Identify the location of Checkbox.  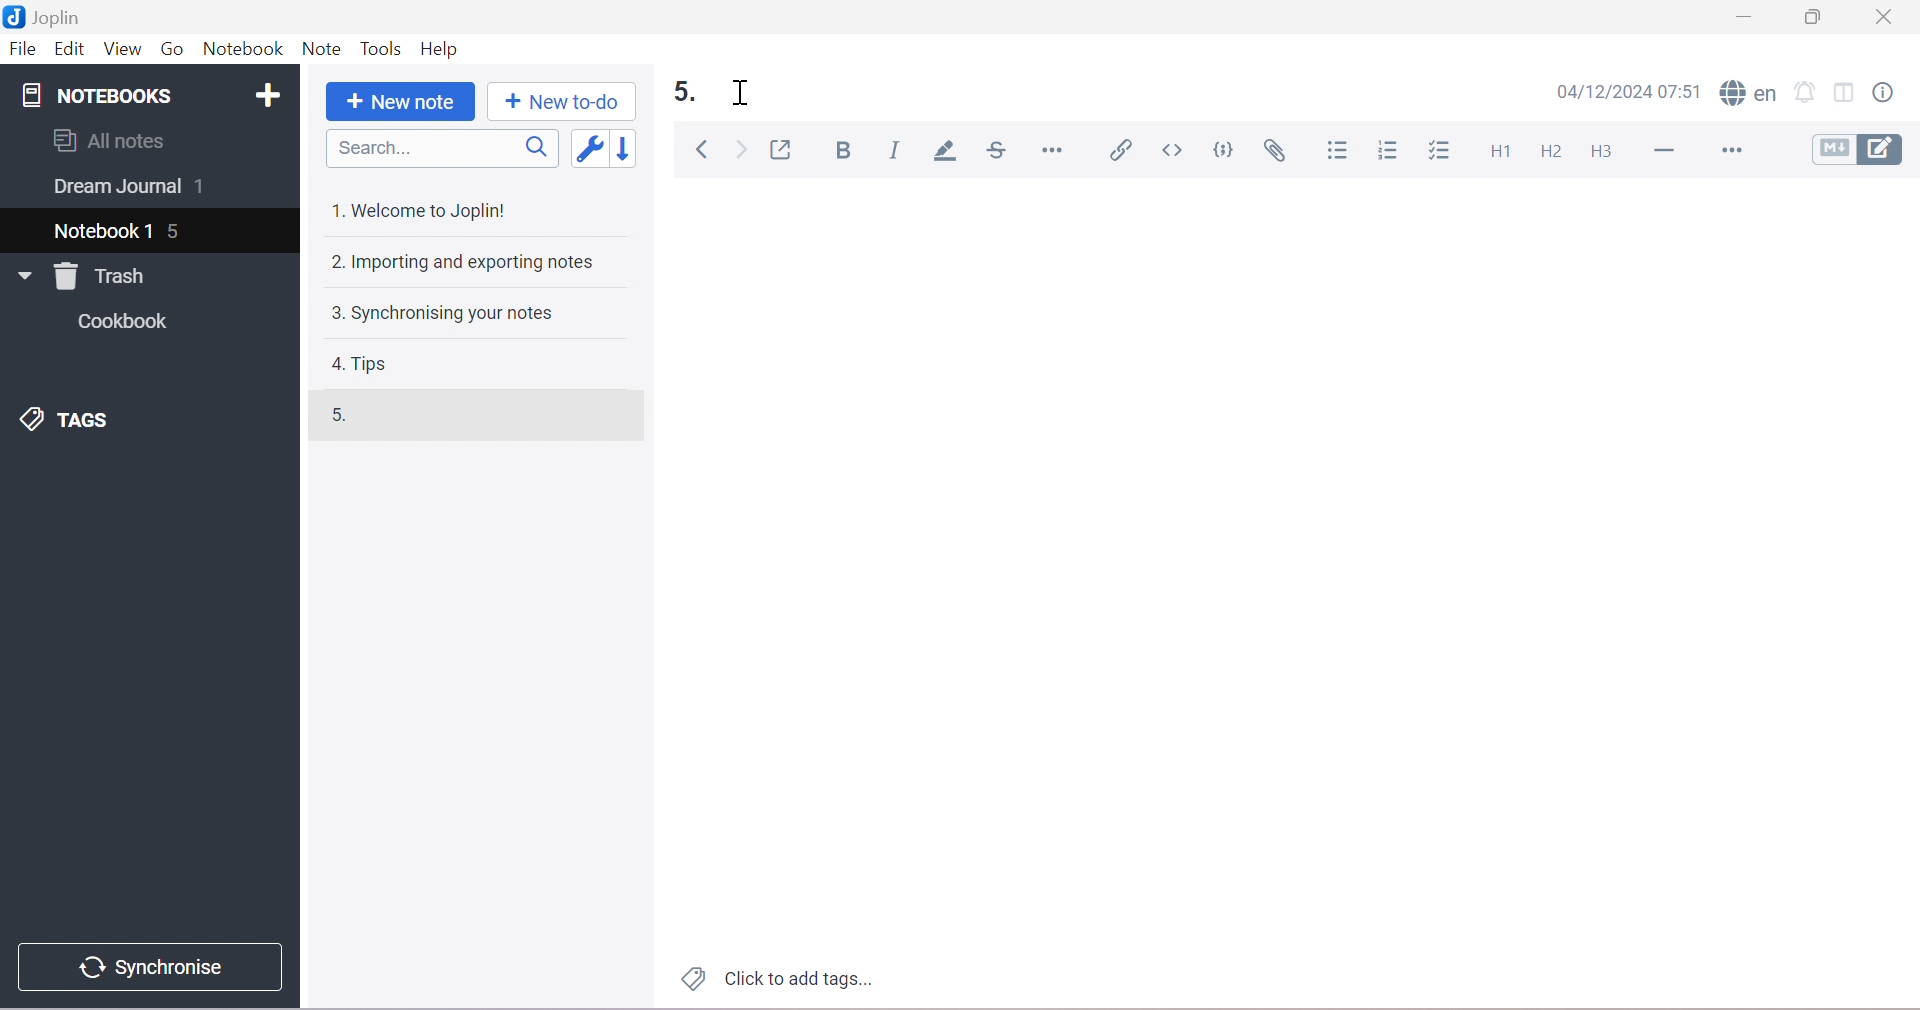
(1444, 151).